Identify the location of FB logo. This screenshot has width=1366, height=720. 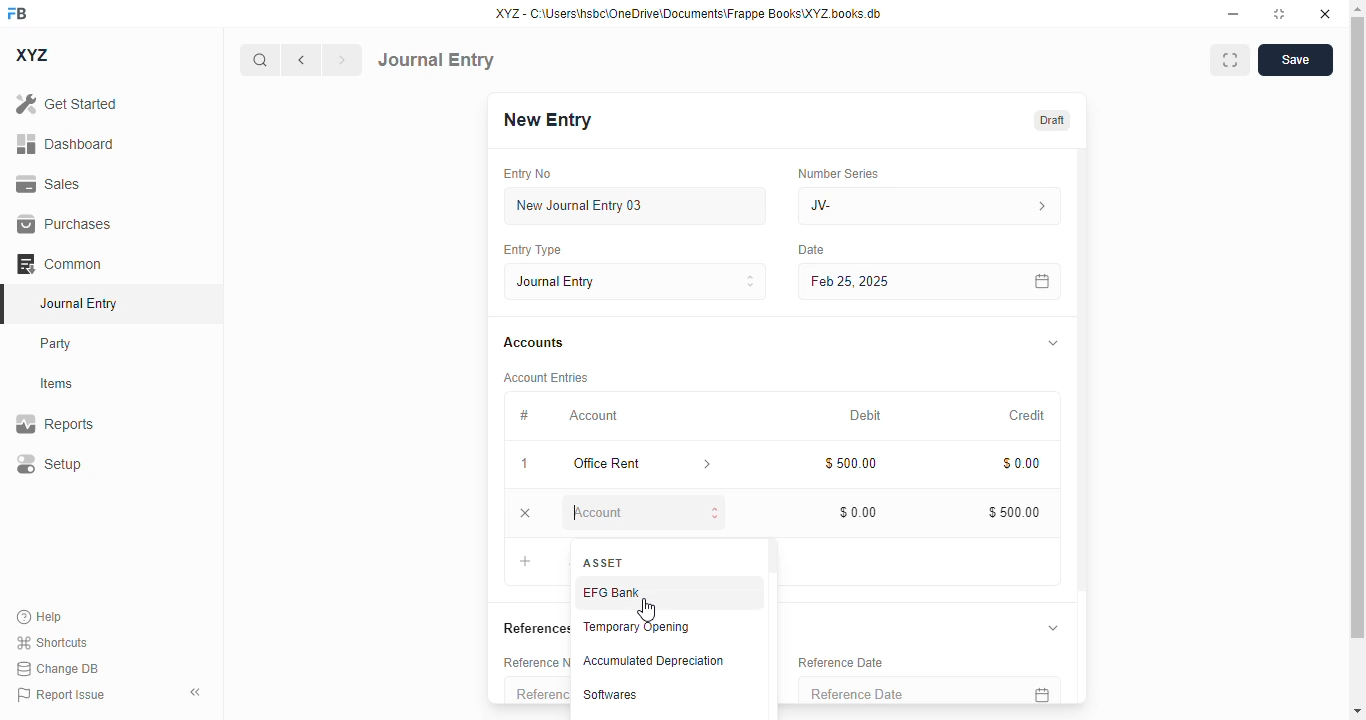
(17, 12).